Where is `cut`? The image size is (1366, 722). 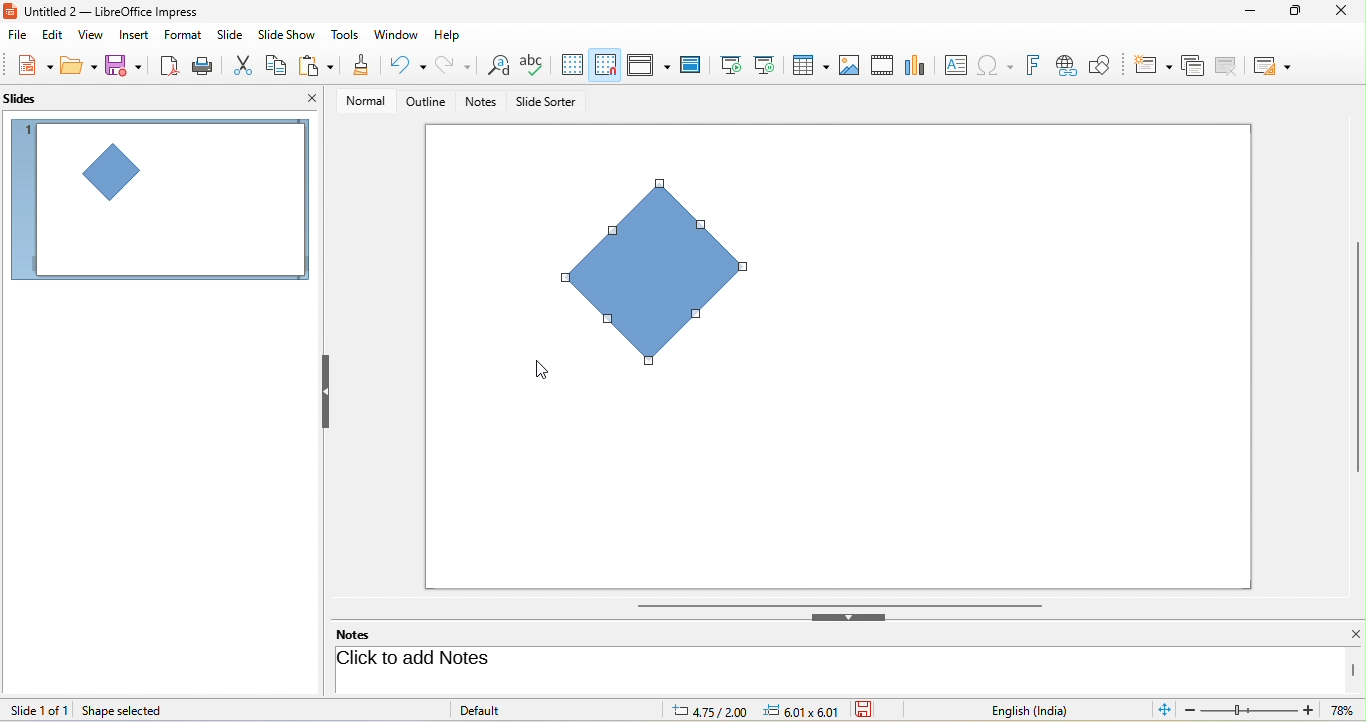
cut is located at coordinates (245, 64).